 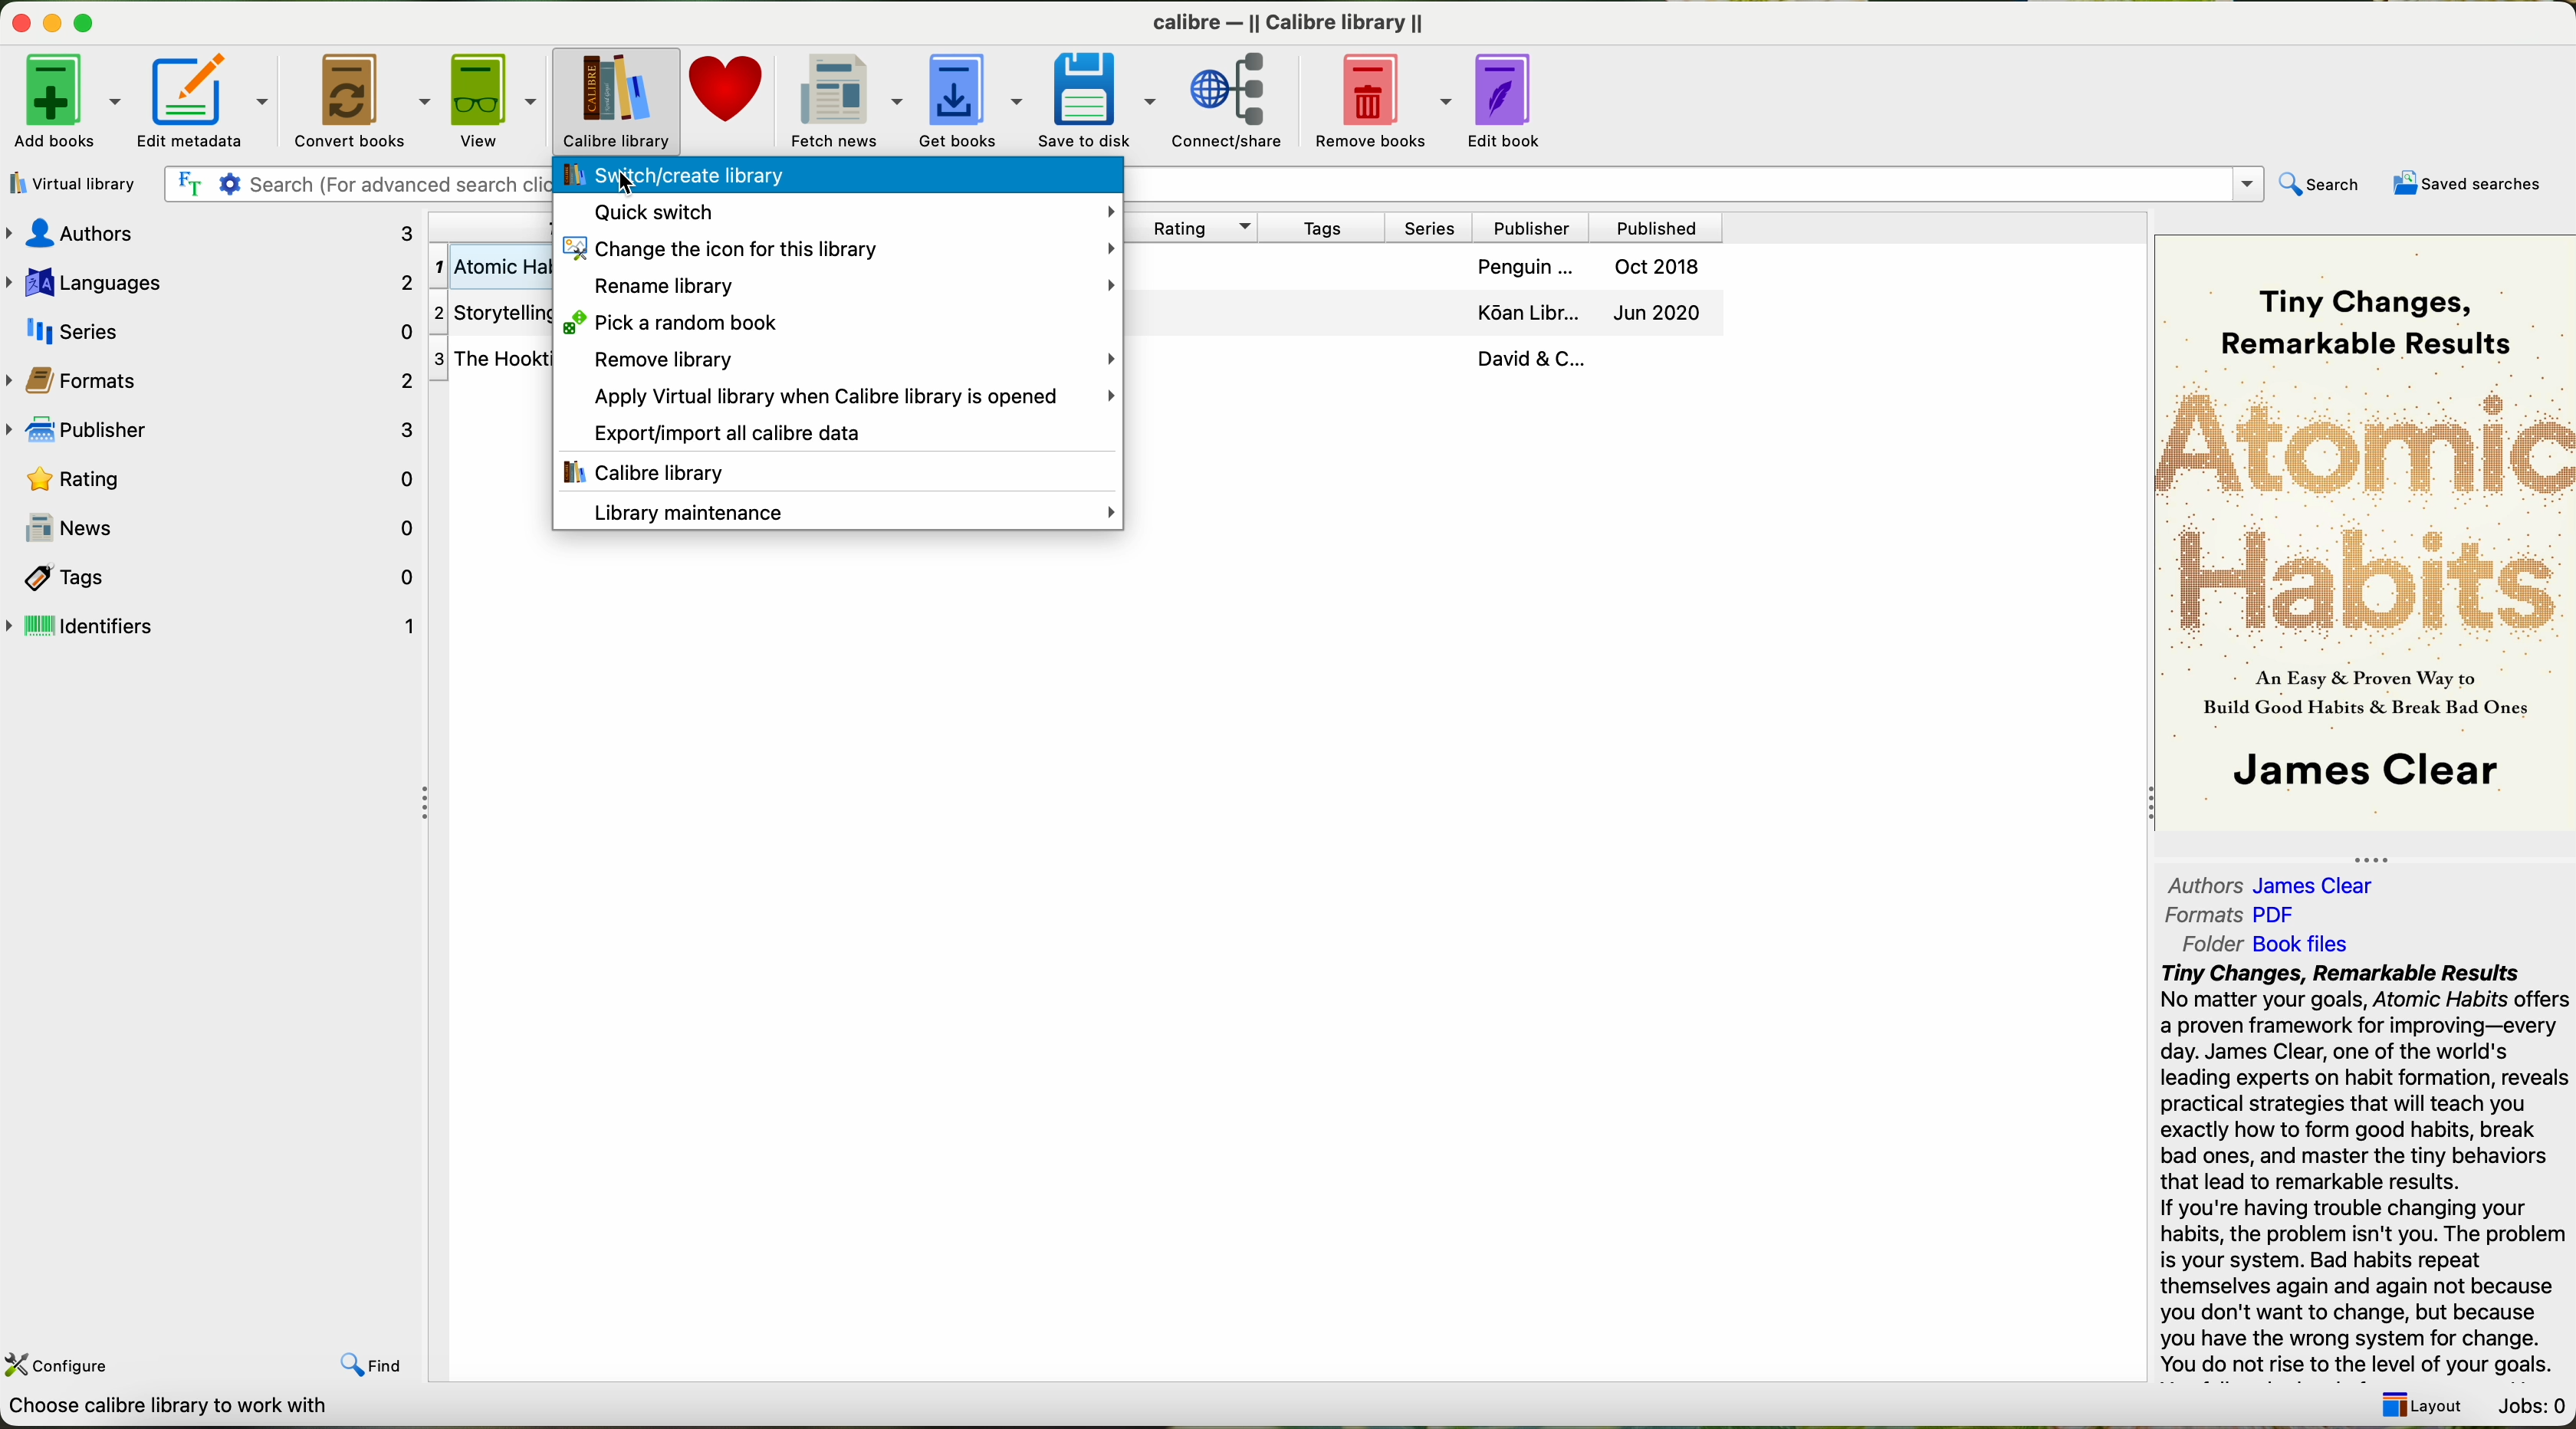 I want to click on authors: James Clear, so click(x=2267, y=880).